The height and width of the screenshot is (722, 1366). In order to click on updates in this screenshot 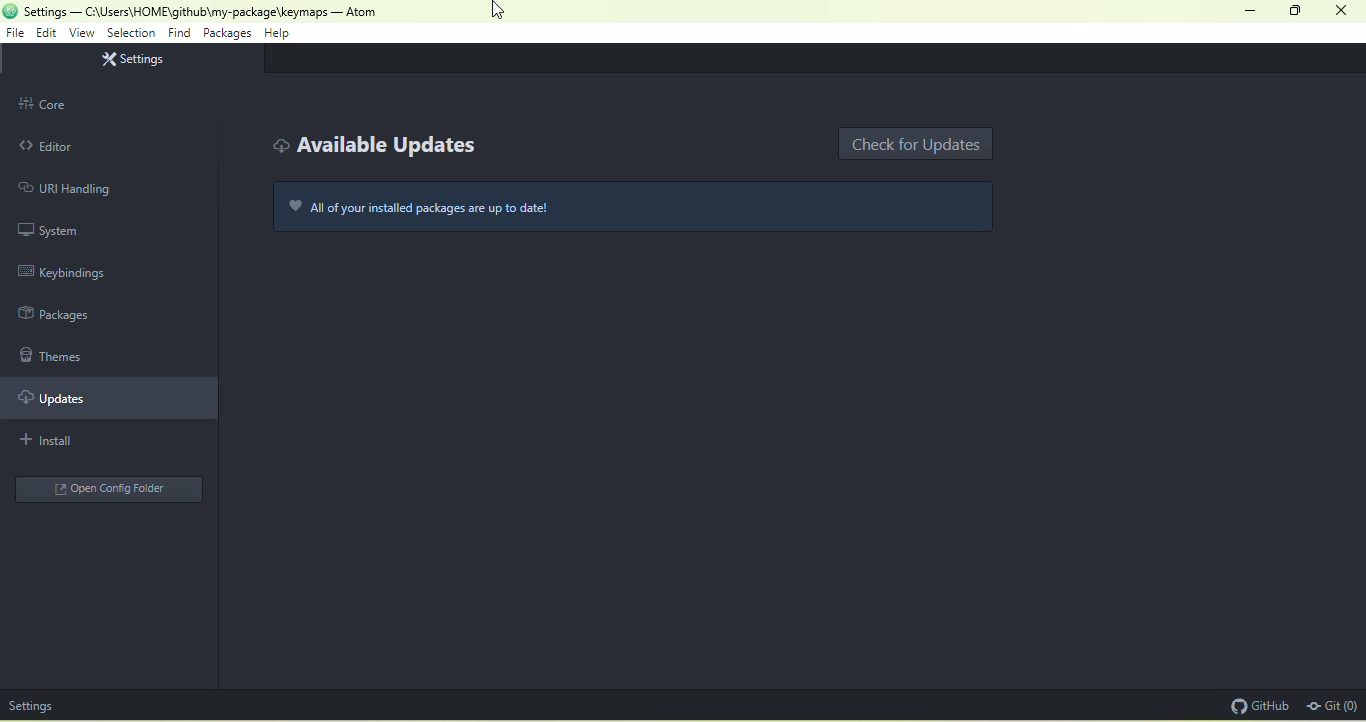, I will do `click(114, 400)`.